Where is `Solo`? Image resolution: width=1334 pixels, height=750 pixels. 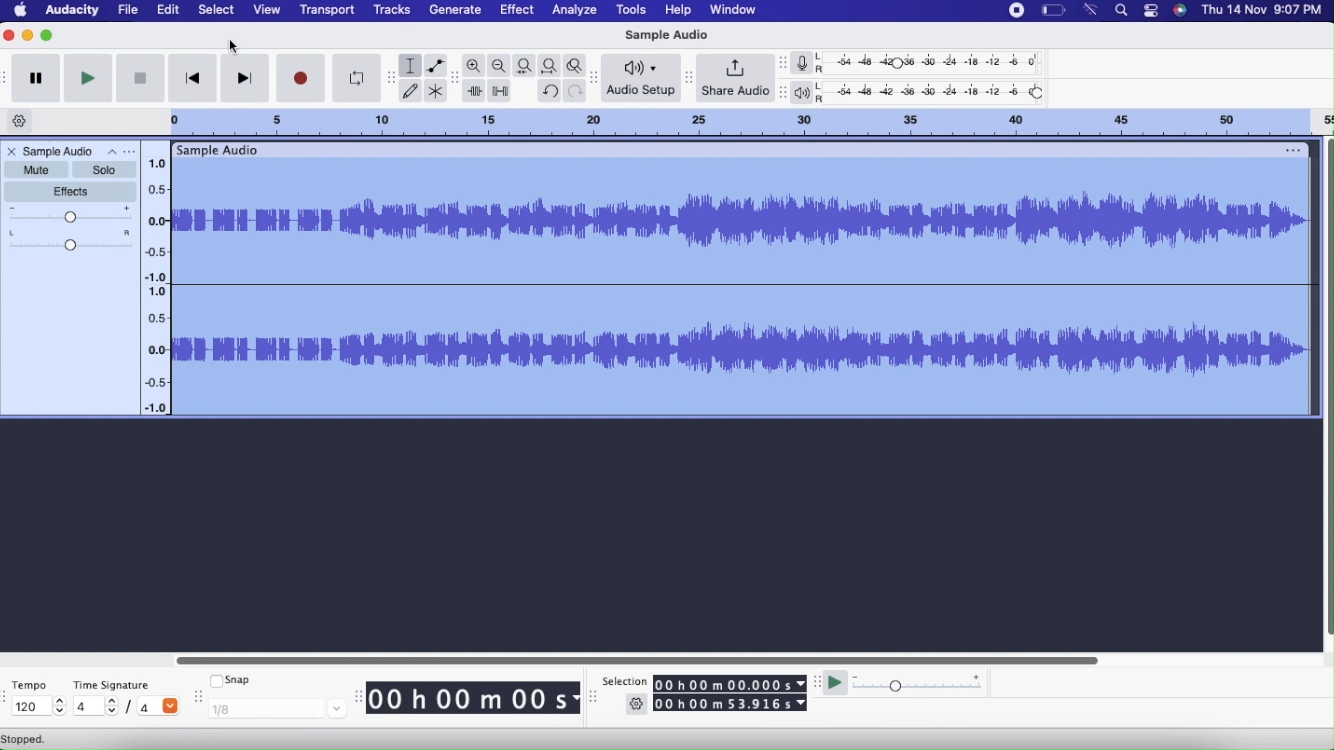 Solo is located at coordinates (104, 171).